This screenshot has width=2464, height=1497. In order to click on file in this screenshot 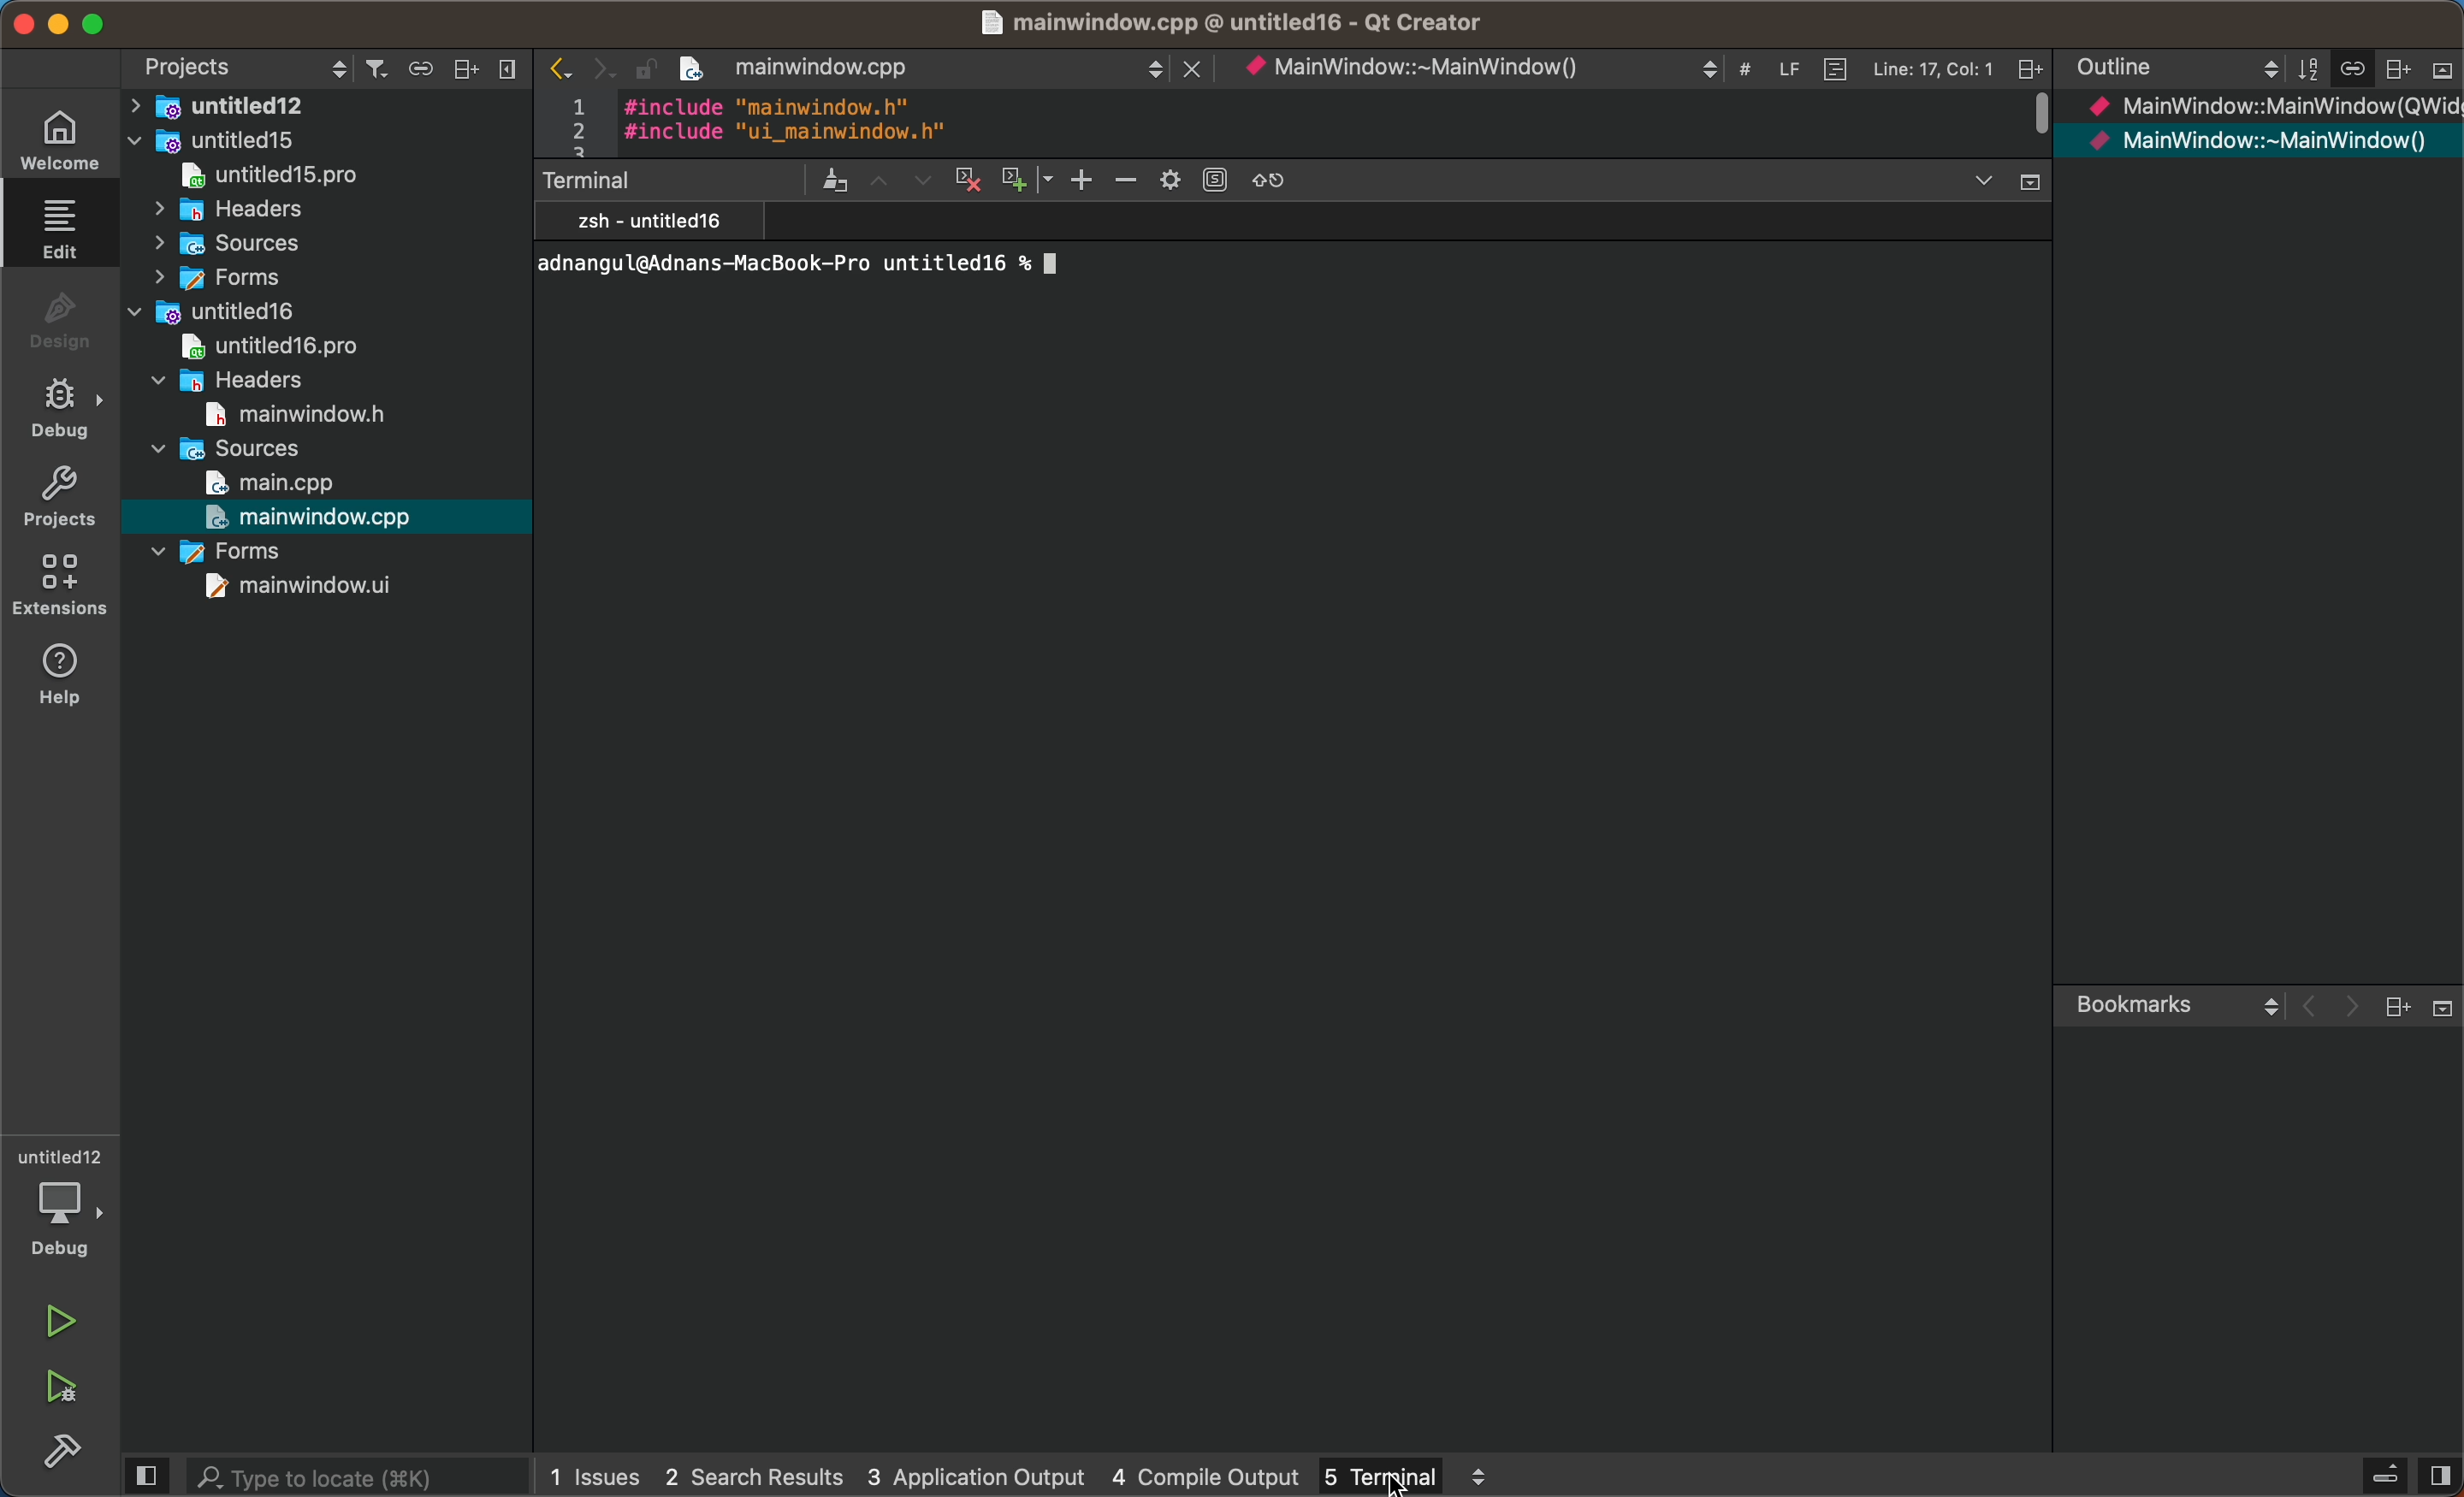, I will do `click(319, 585)`.